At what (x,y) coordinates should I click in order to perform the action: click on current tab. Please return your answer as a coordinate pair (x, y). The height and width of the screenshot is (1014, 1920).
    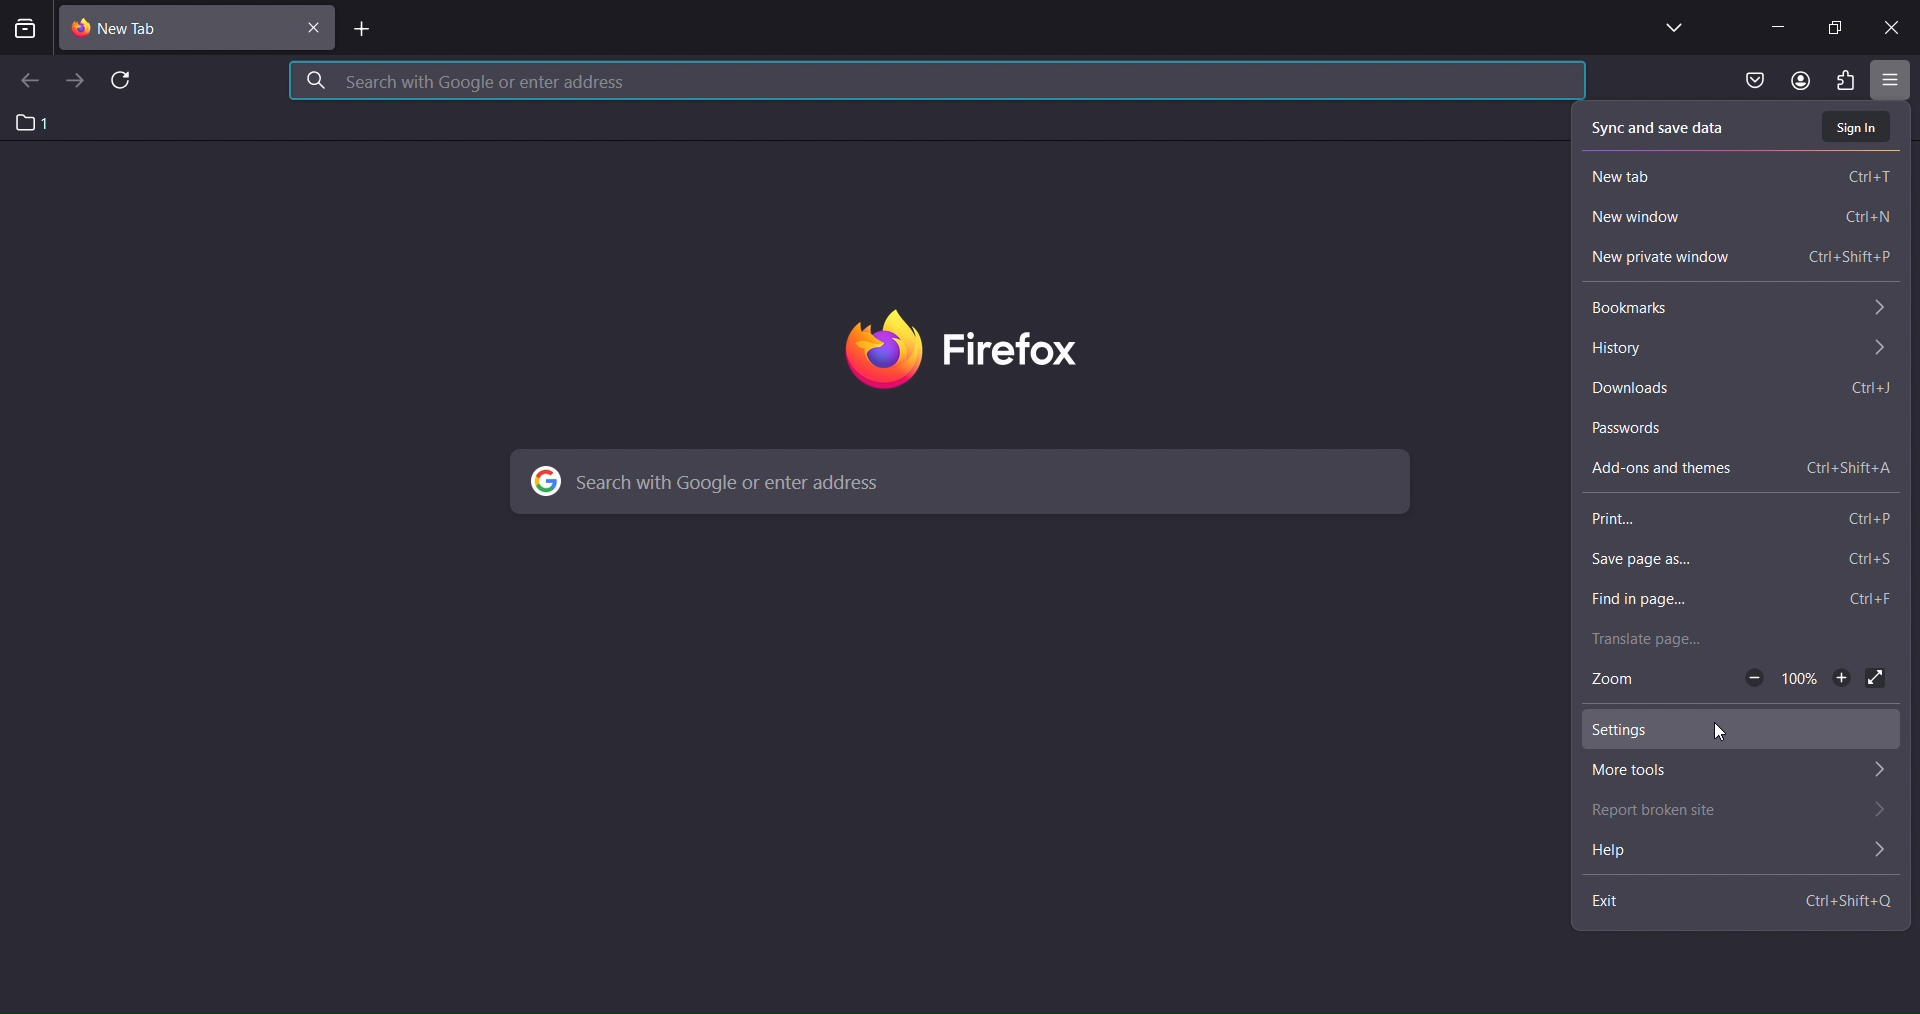
    Looking at the image, I should click on (193, 28).